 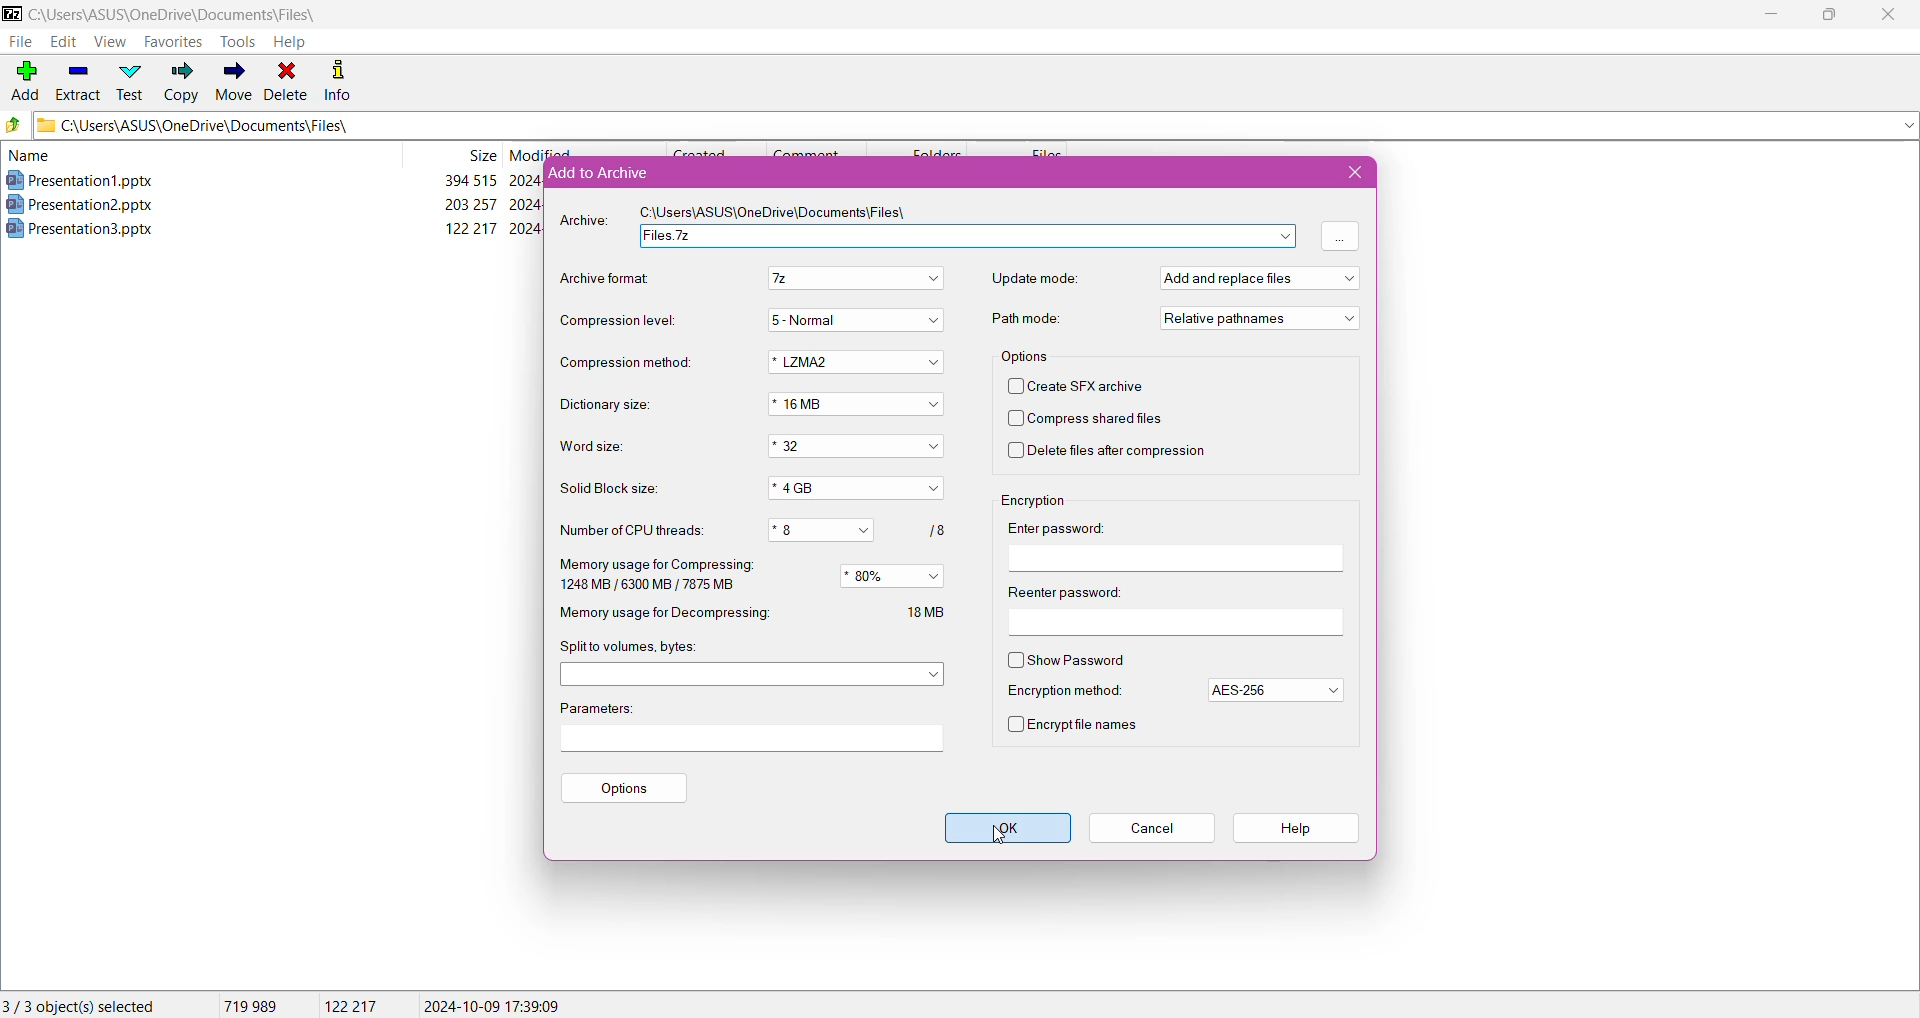 I want to click on Delete, so click(x=287, y=80).